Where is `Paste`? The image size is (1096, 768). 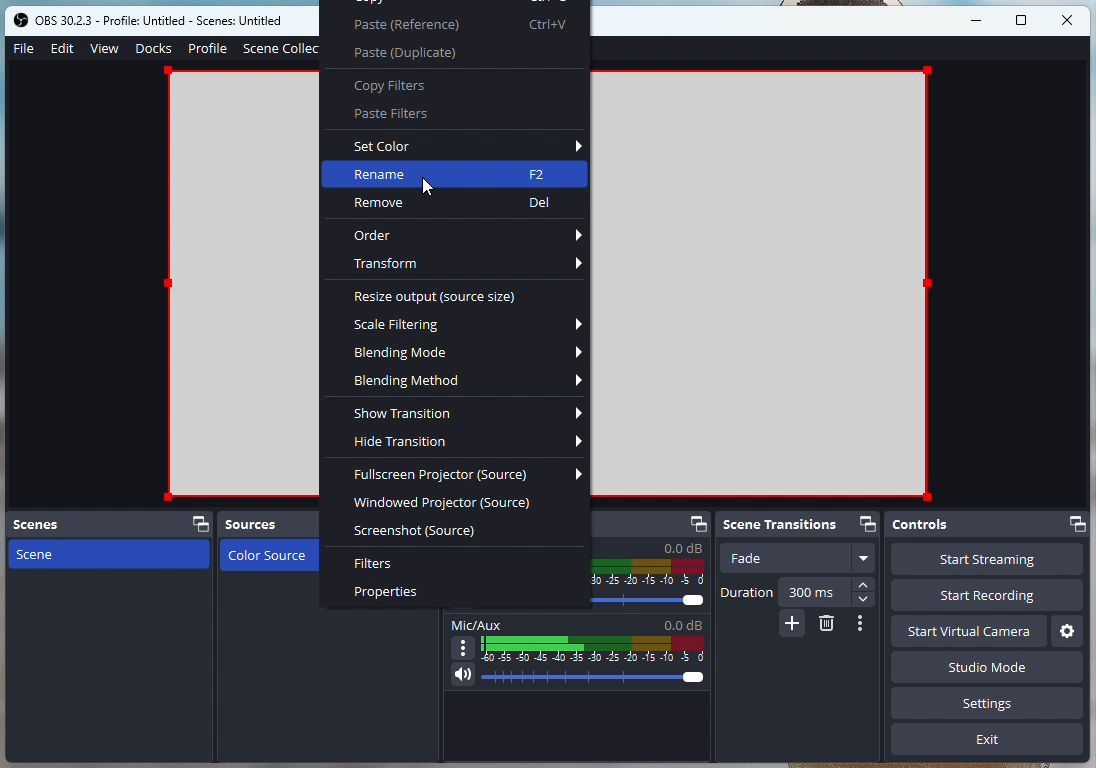
Paste is located at coordinates (466, 24).